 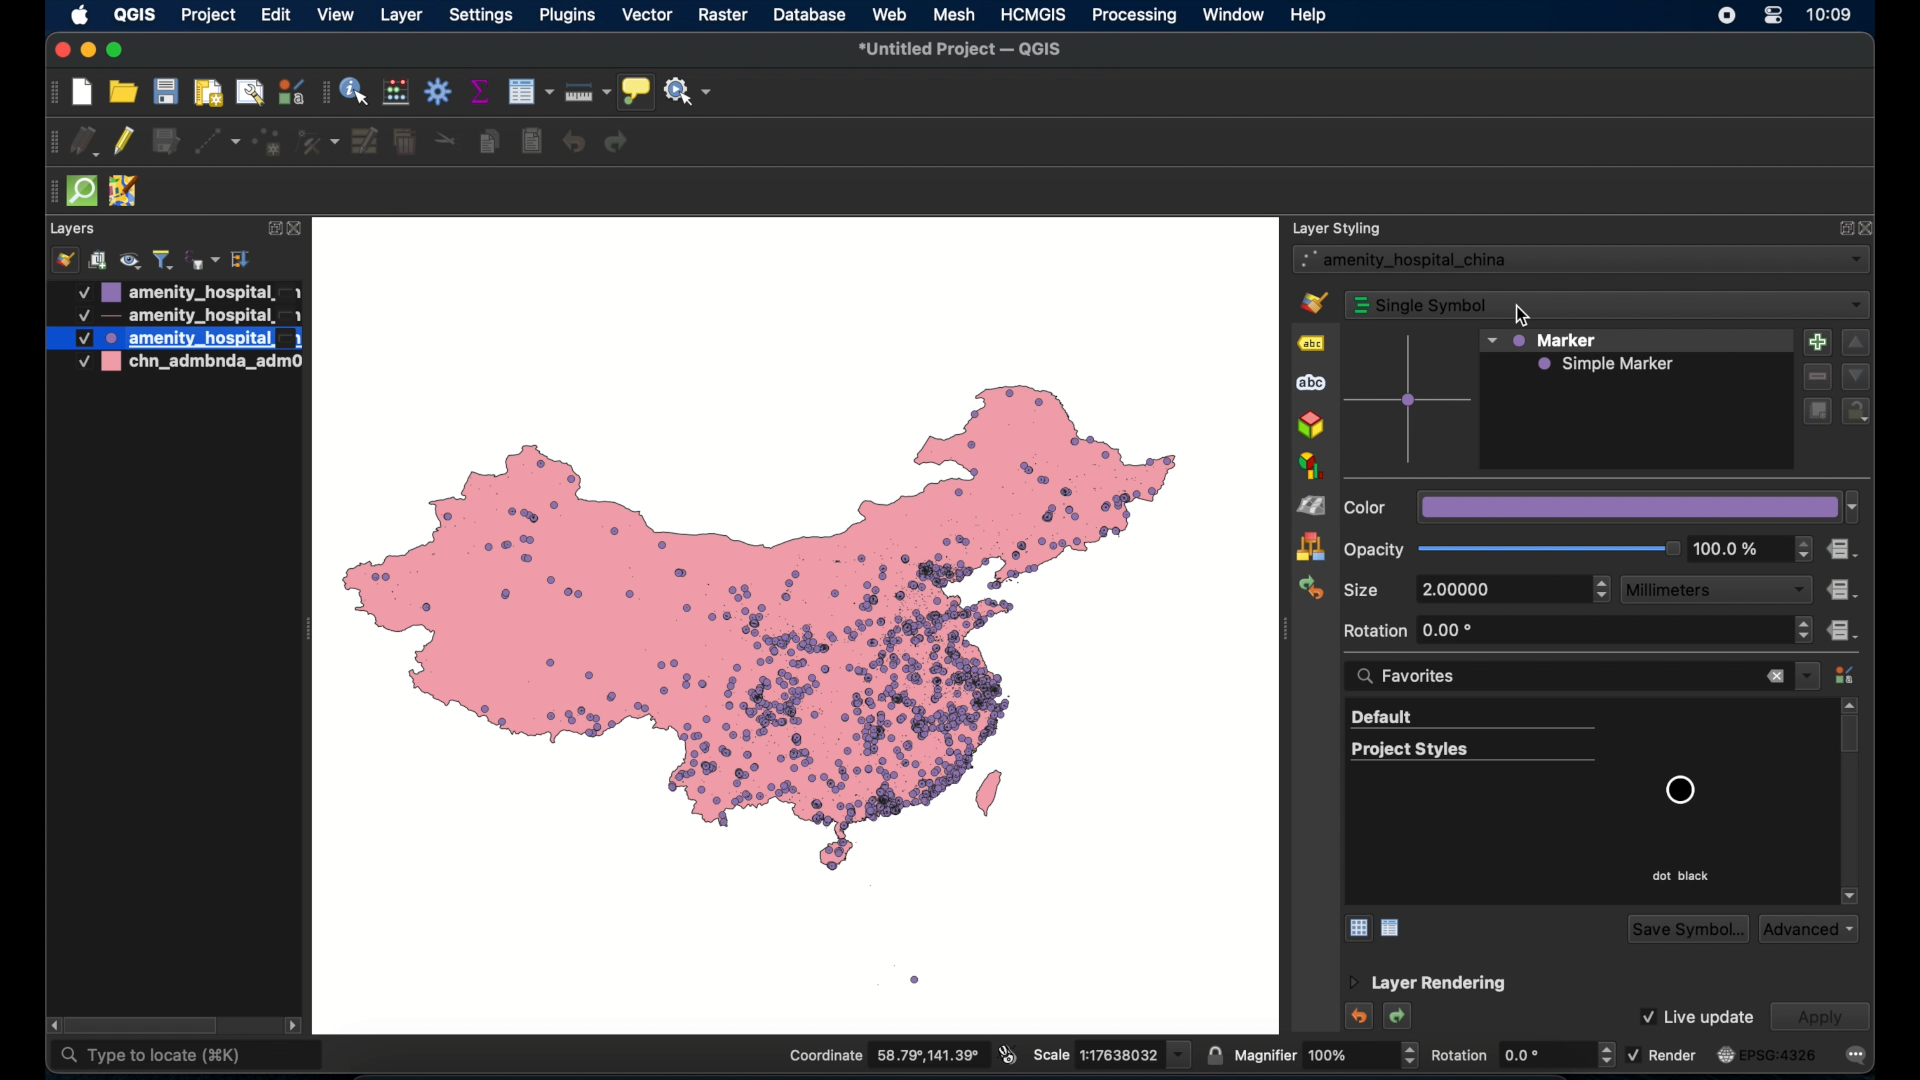 What do you see at coordinates (588, 91) in the screenshot?
I see `measure line` at bounding box center [588, 91].